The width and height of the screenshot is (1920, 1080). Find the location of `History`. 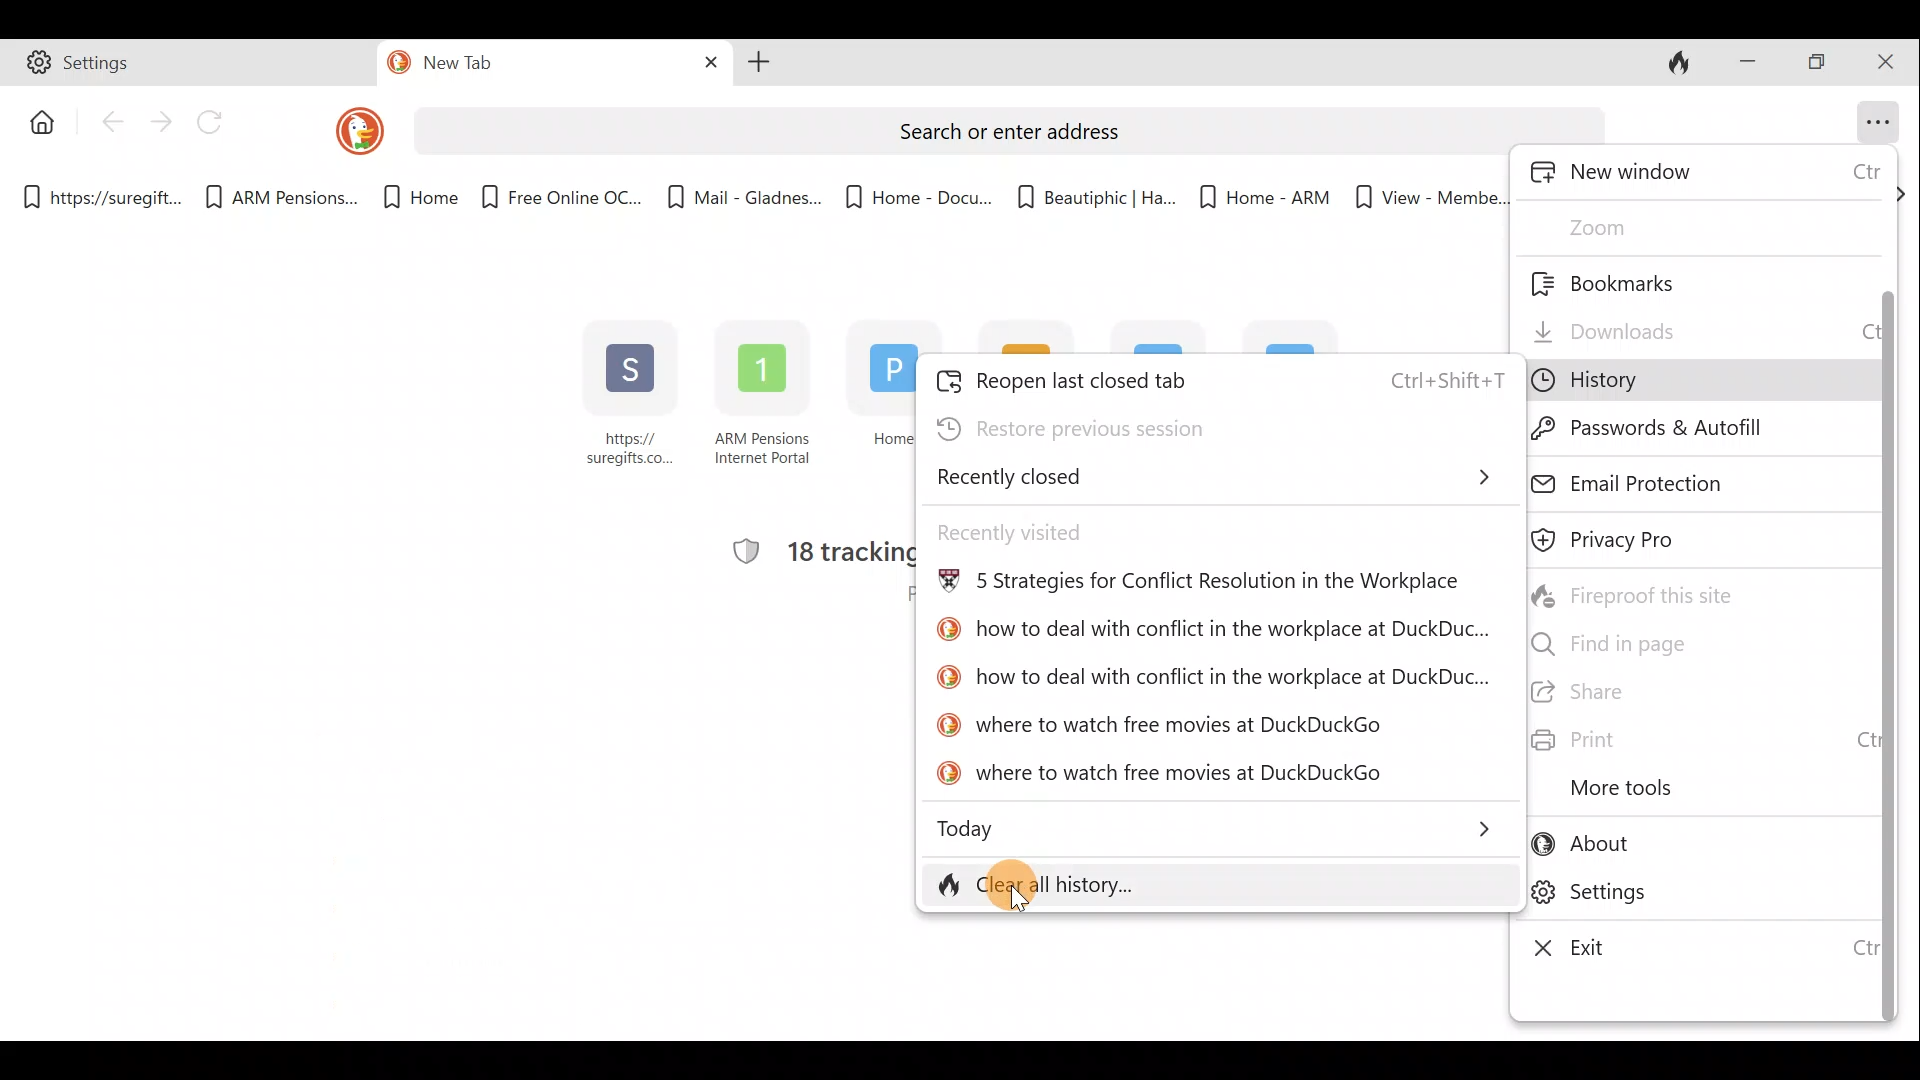

History is located at coordinates (1672, 380).